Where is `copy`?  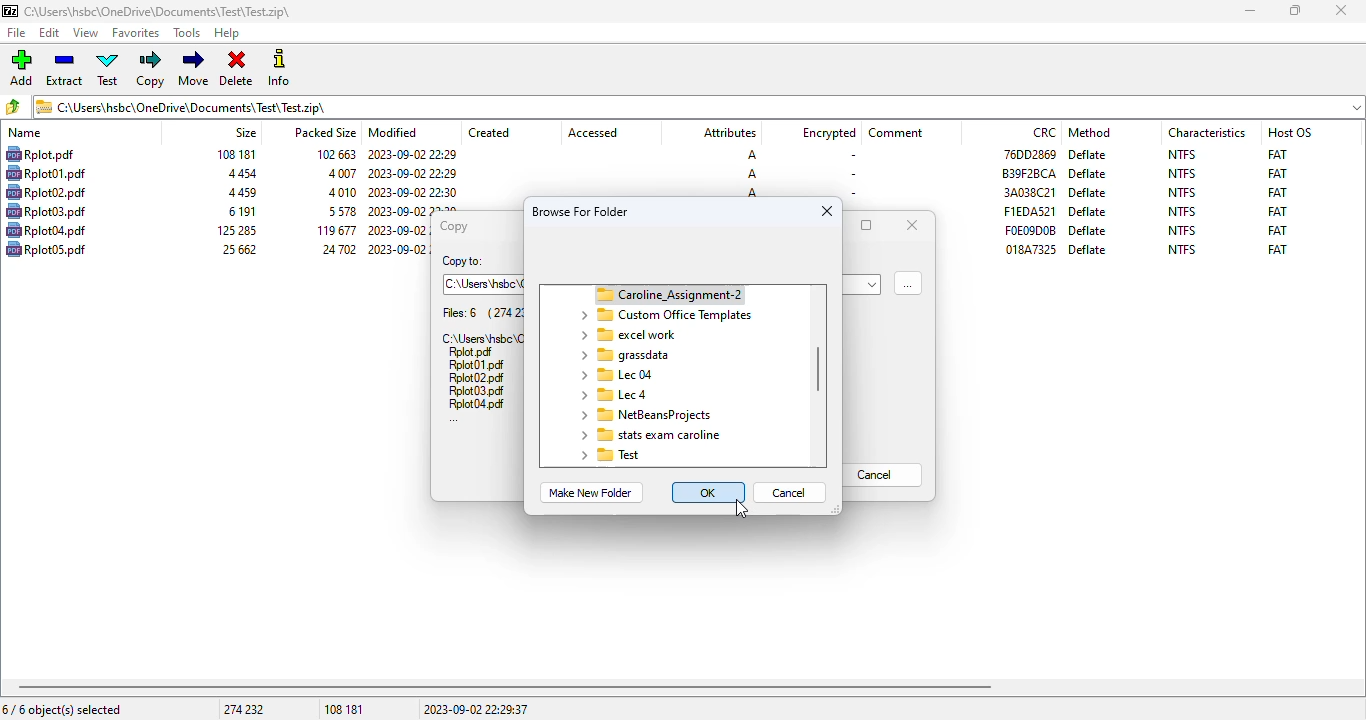 copy is located at coordinates (152, 69).